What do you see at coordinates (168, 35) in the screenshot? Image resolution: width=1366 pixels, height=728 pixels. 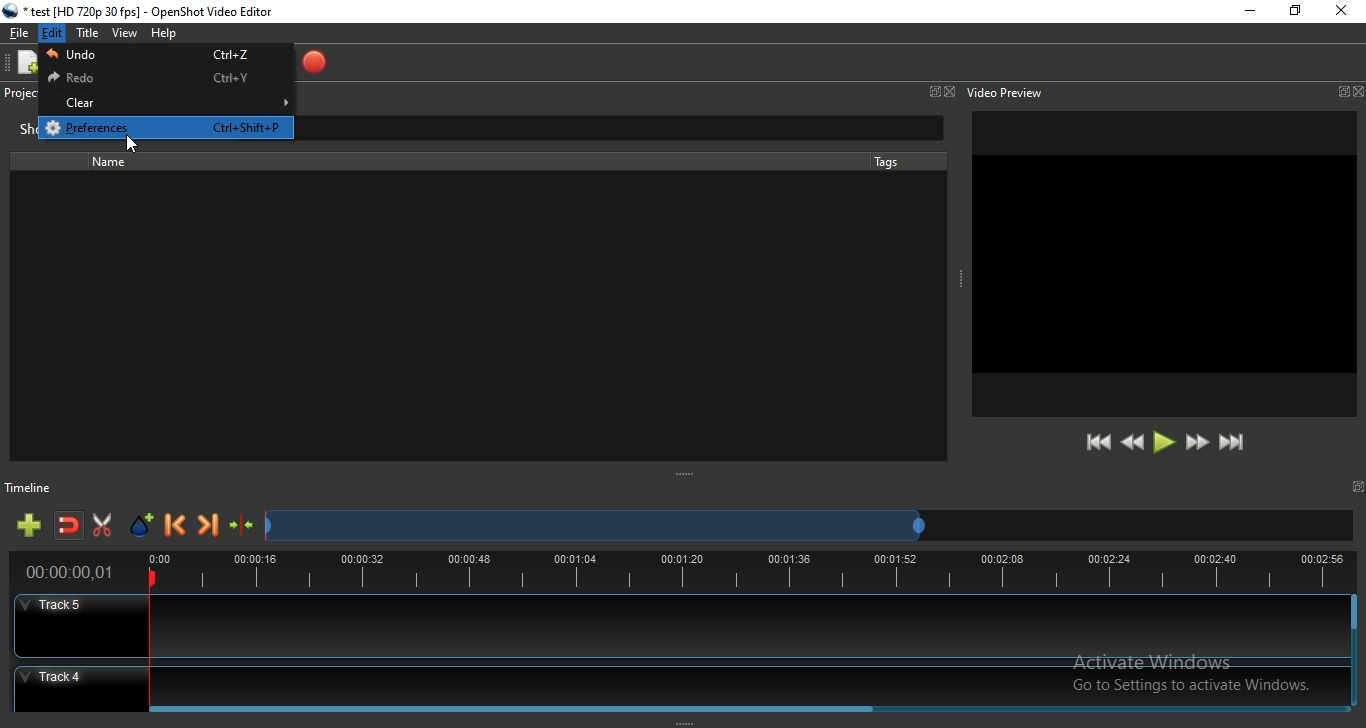 I see `Help` at bounding box center [168, 35].